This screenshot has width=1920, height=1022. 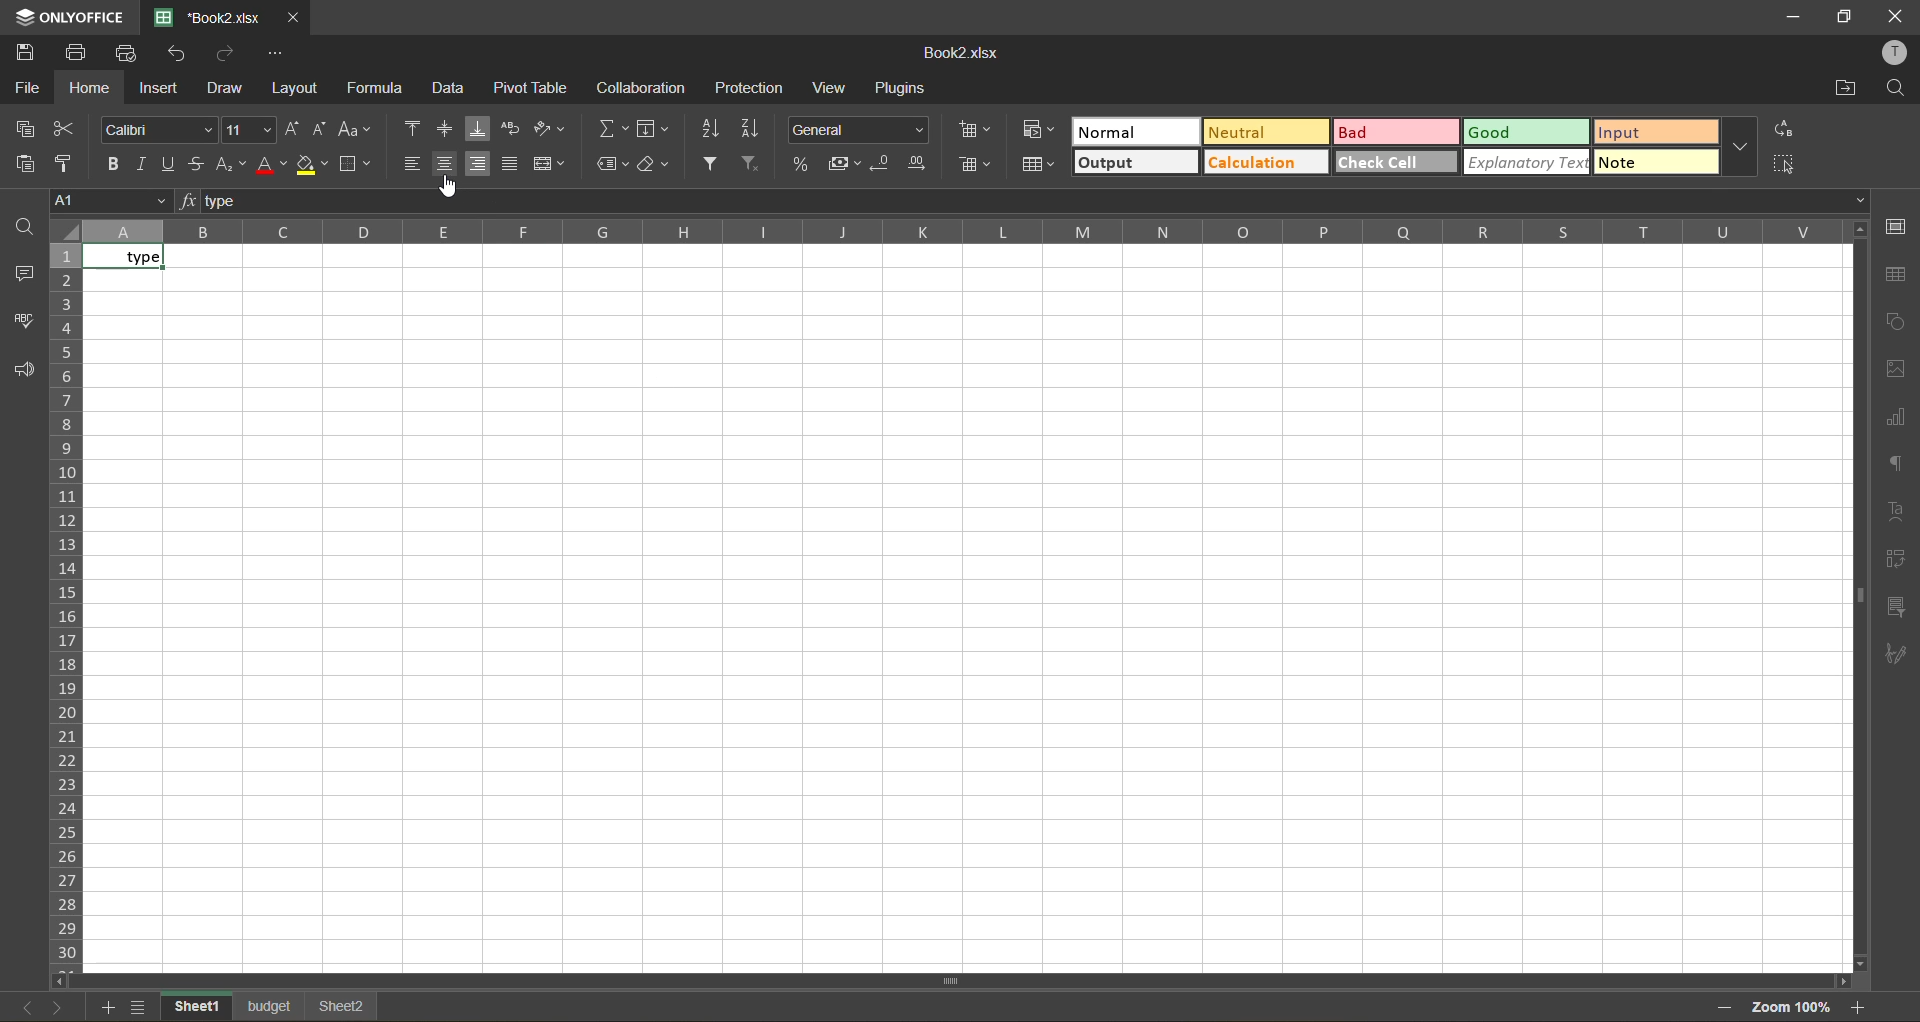 I want to click on clear filter, so click(x=750, y=164).